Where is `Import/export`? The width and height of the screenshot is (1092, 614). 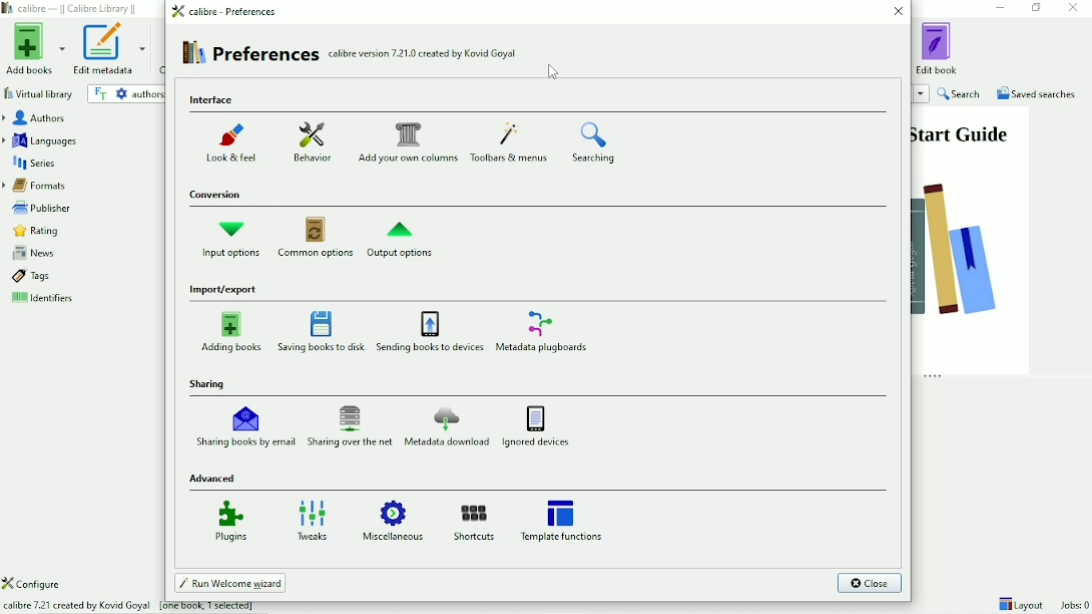
Import/export is located at coordinates (226, 289).